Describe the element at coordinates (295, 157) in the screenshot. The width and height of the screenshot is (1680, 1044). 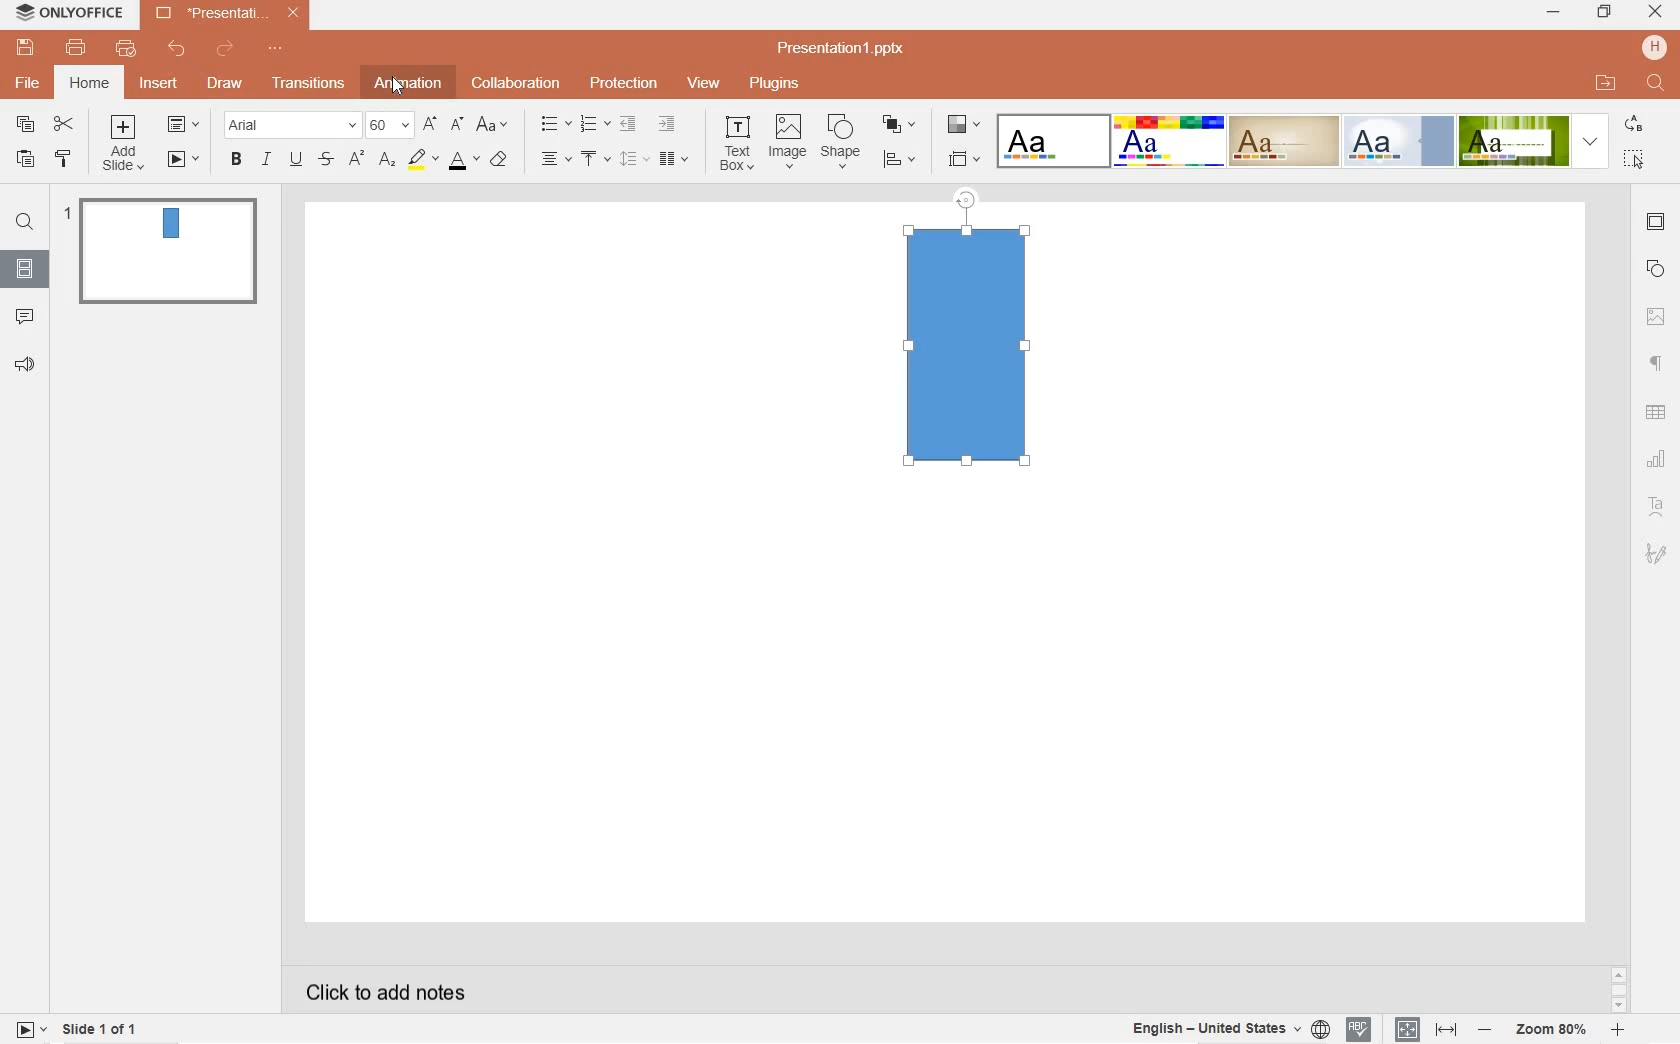
I see `underline` at that location.